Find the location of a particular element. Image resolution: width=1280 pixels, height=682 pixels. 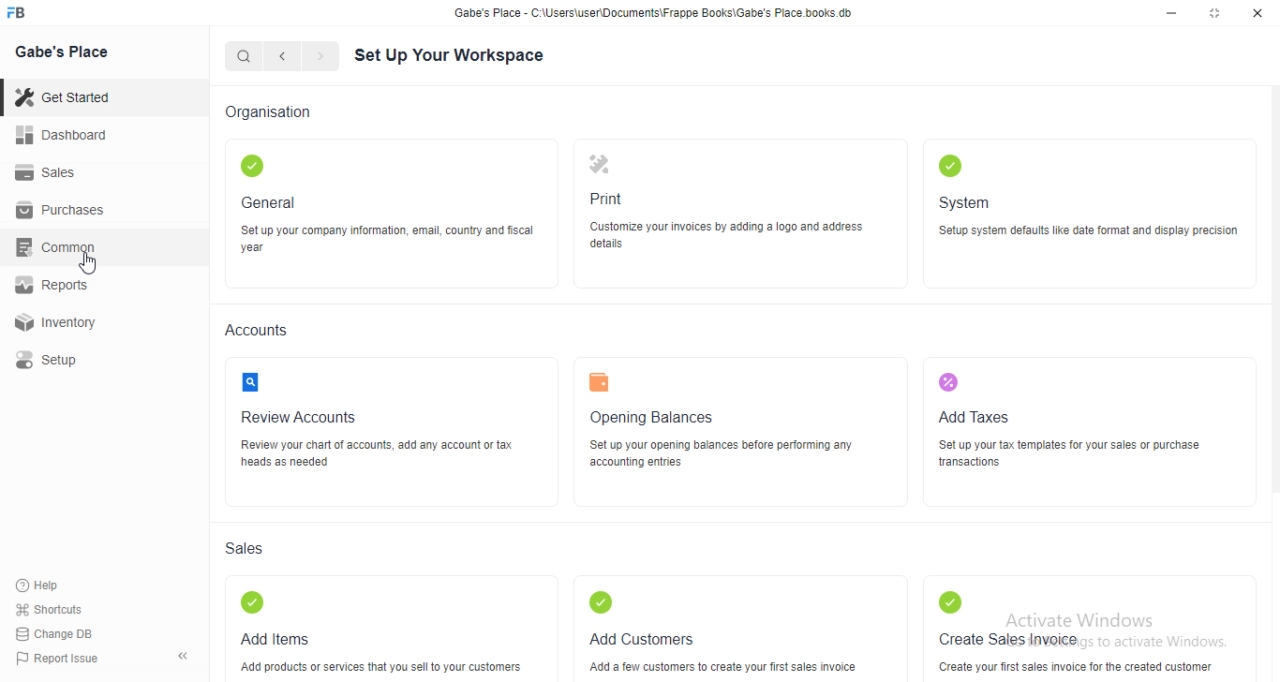

Inventory is located at coordinates (55, 322).